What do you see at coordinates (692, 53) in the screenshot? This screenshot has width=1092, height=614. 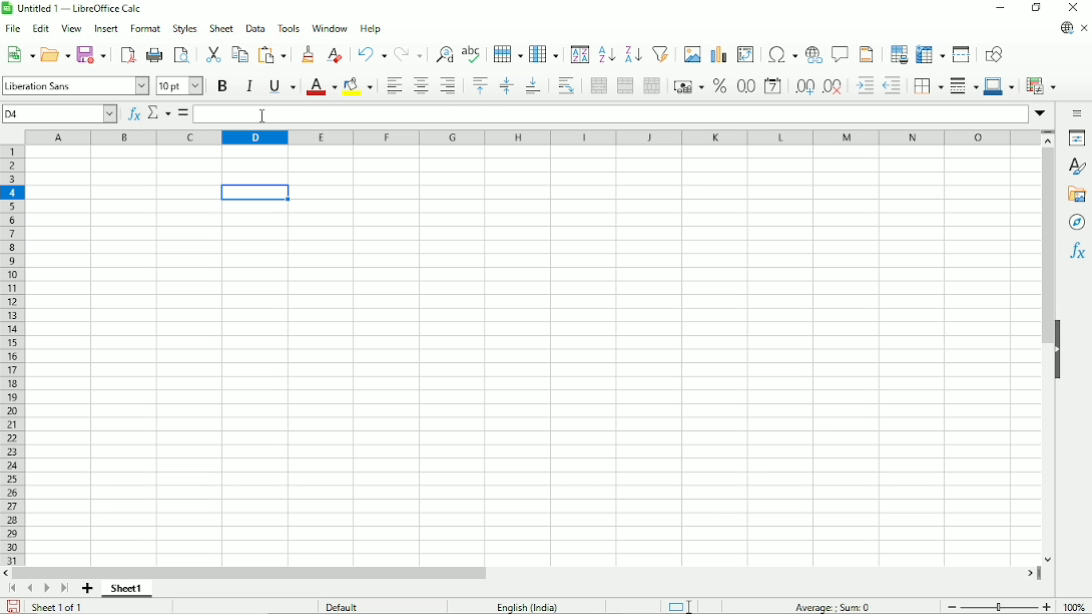 I see `Insert image` at bounding box center [692, 53].